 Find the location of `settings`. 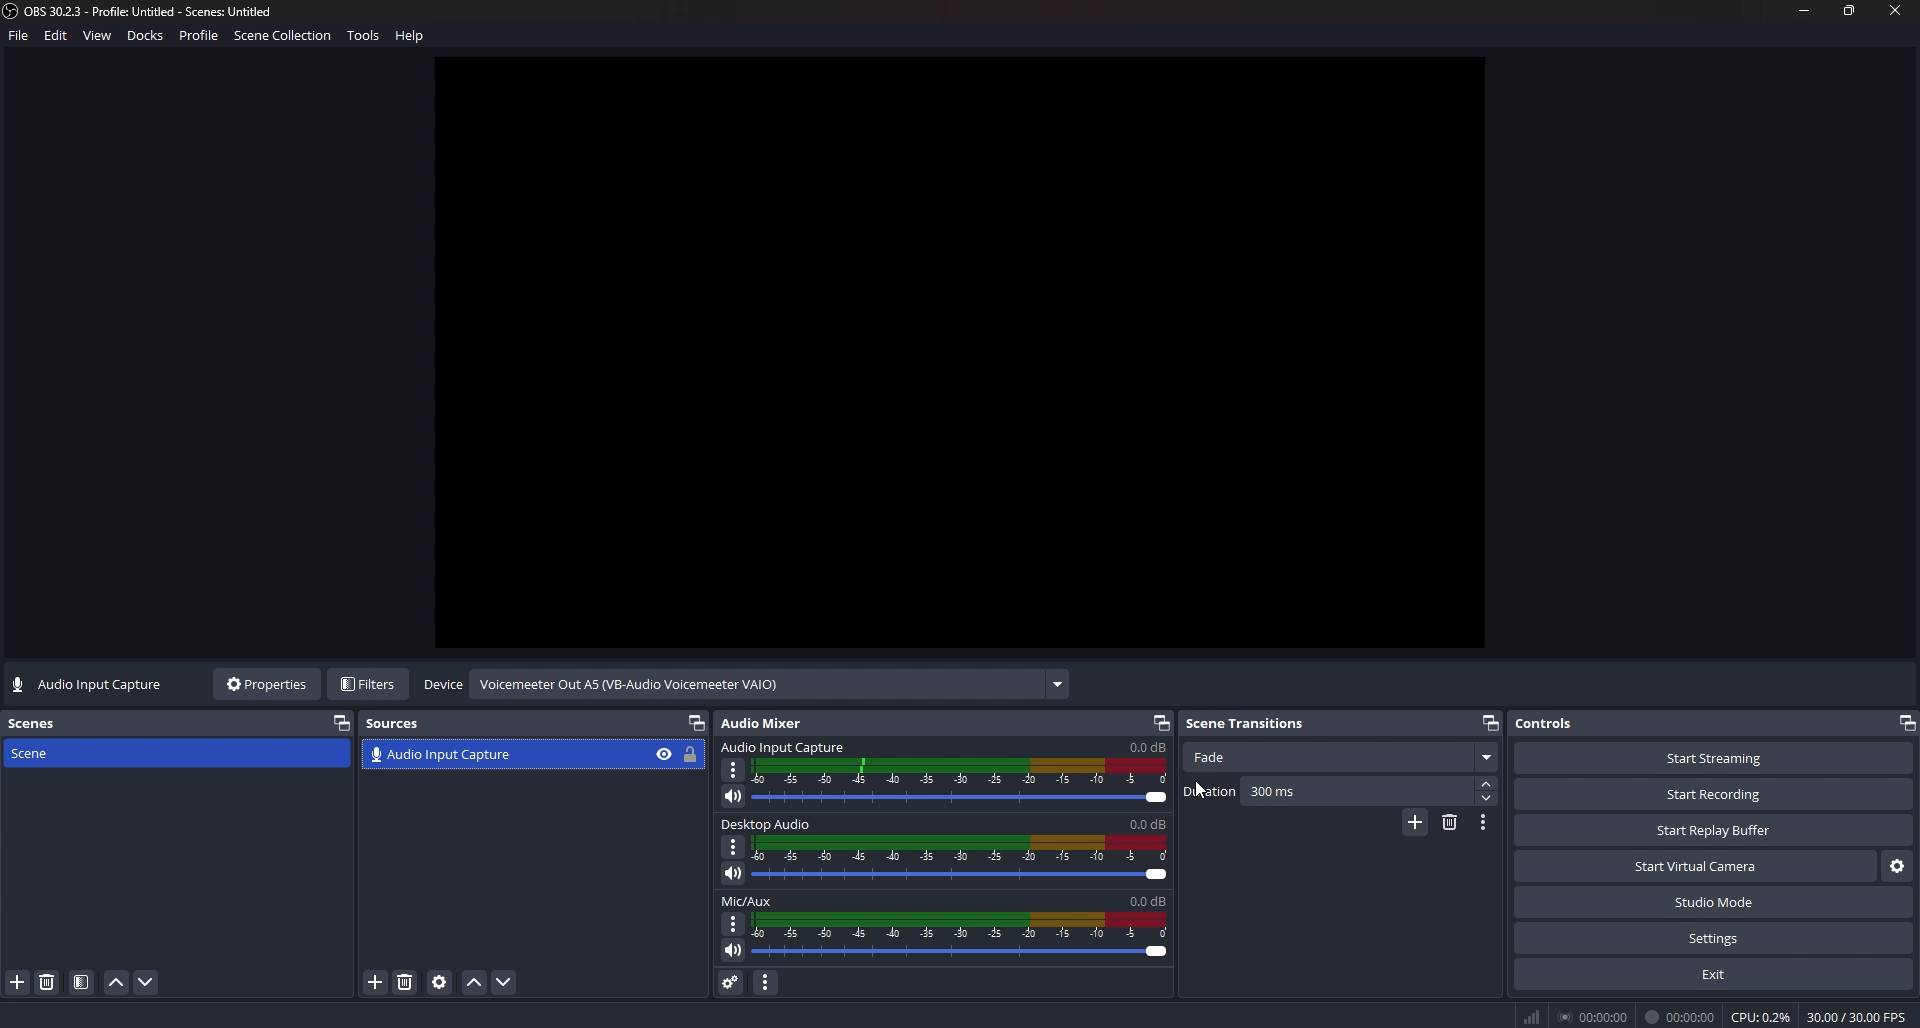

settings is located at coordinates (1895, 868).